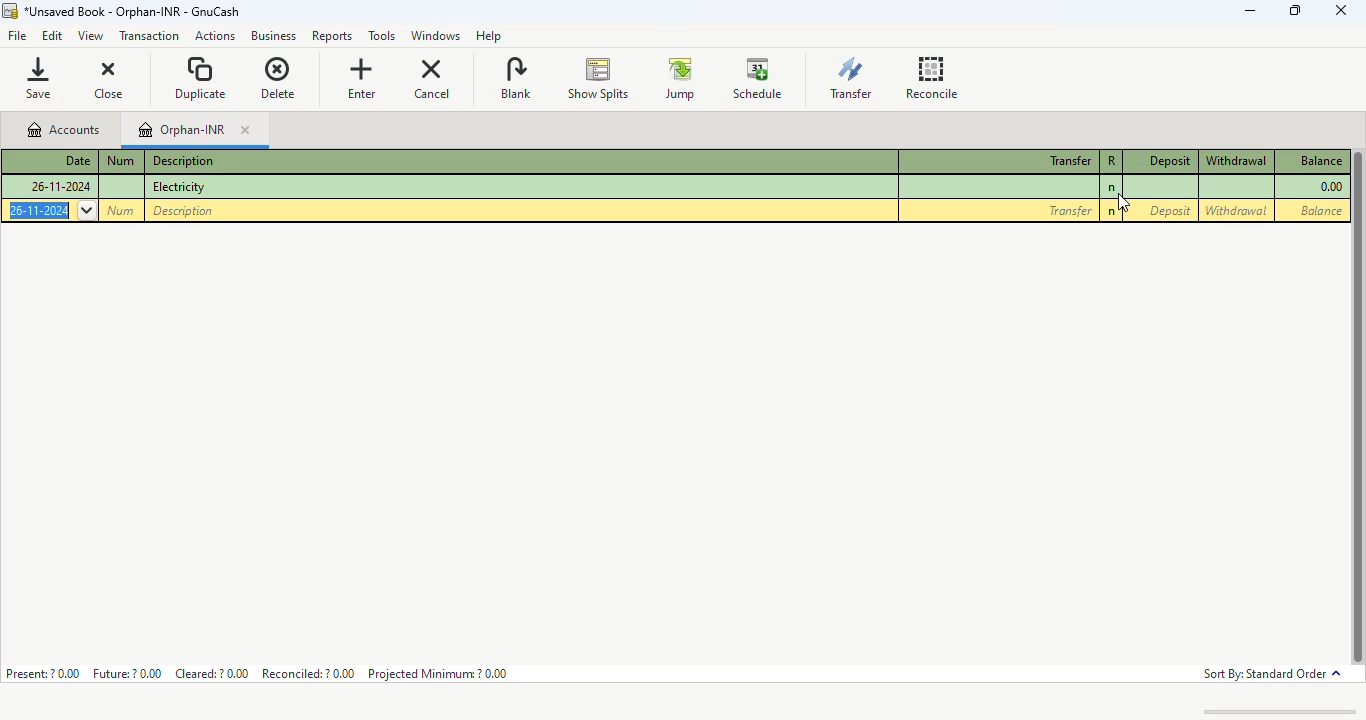  I want to click on transfer, so click(851, 77).